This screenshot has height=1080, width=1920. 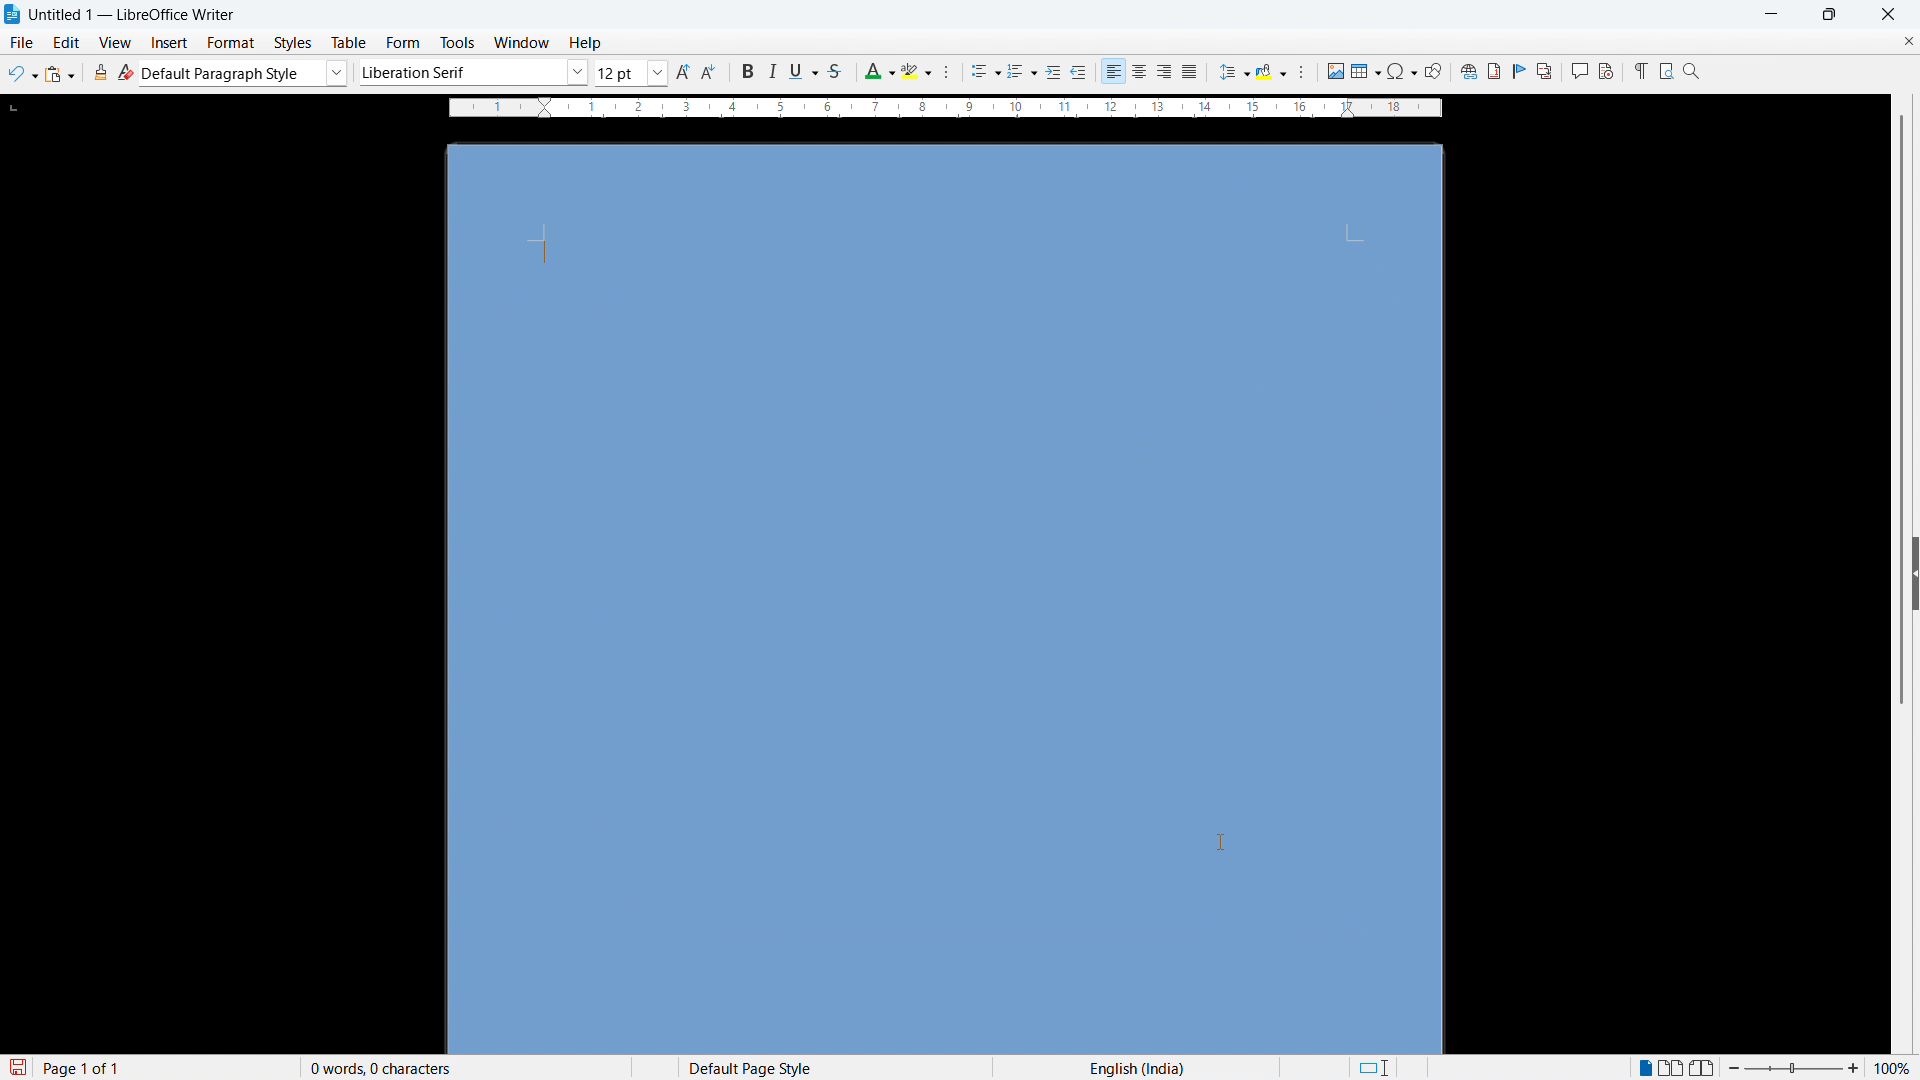 What do you see at coordinates (245, 73) in the screenshot?
I see `Default paragraph style` at bounding box center [245, 73].